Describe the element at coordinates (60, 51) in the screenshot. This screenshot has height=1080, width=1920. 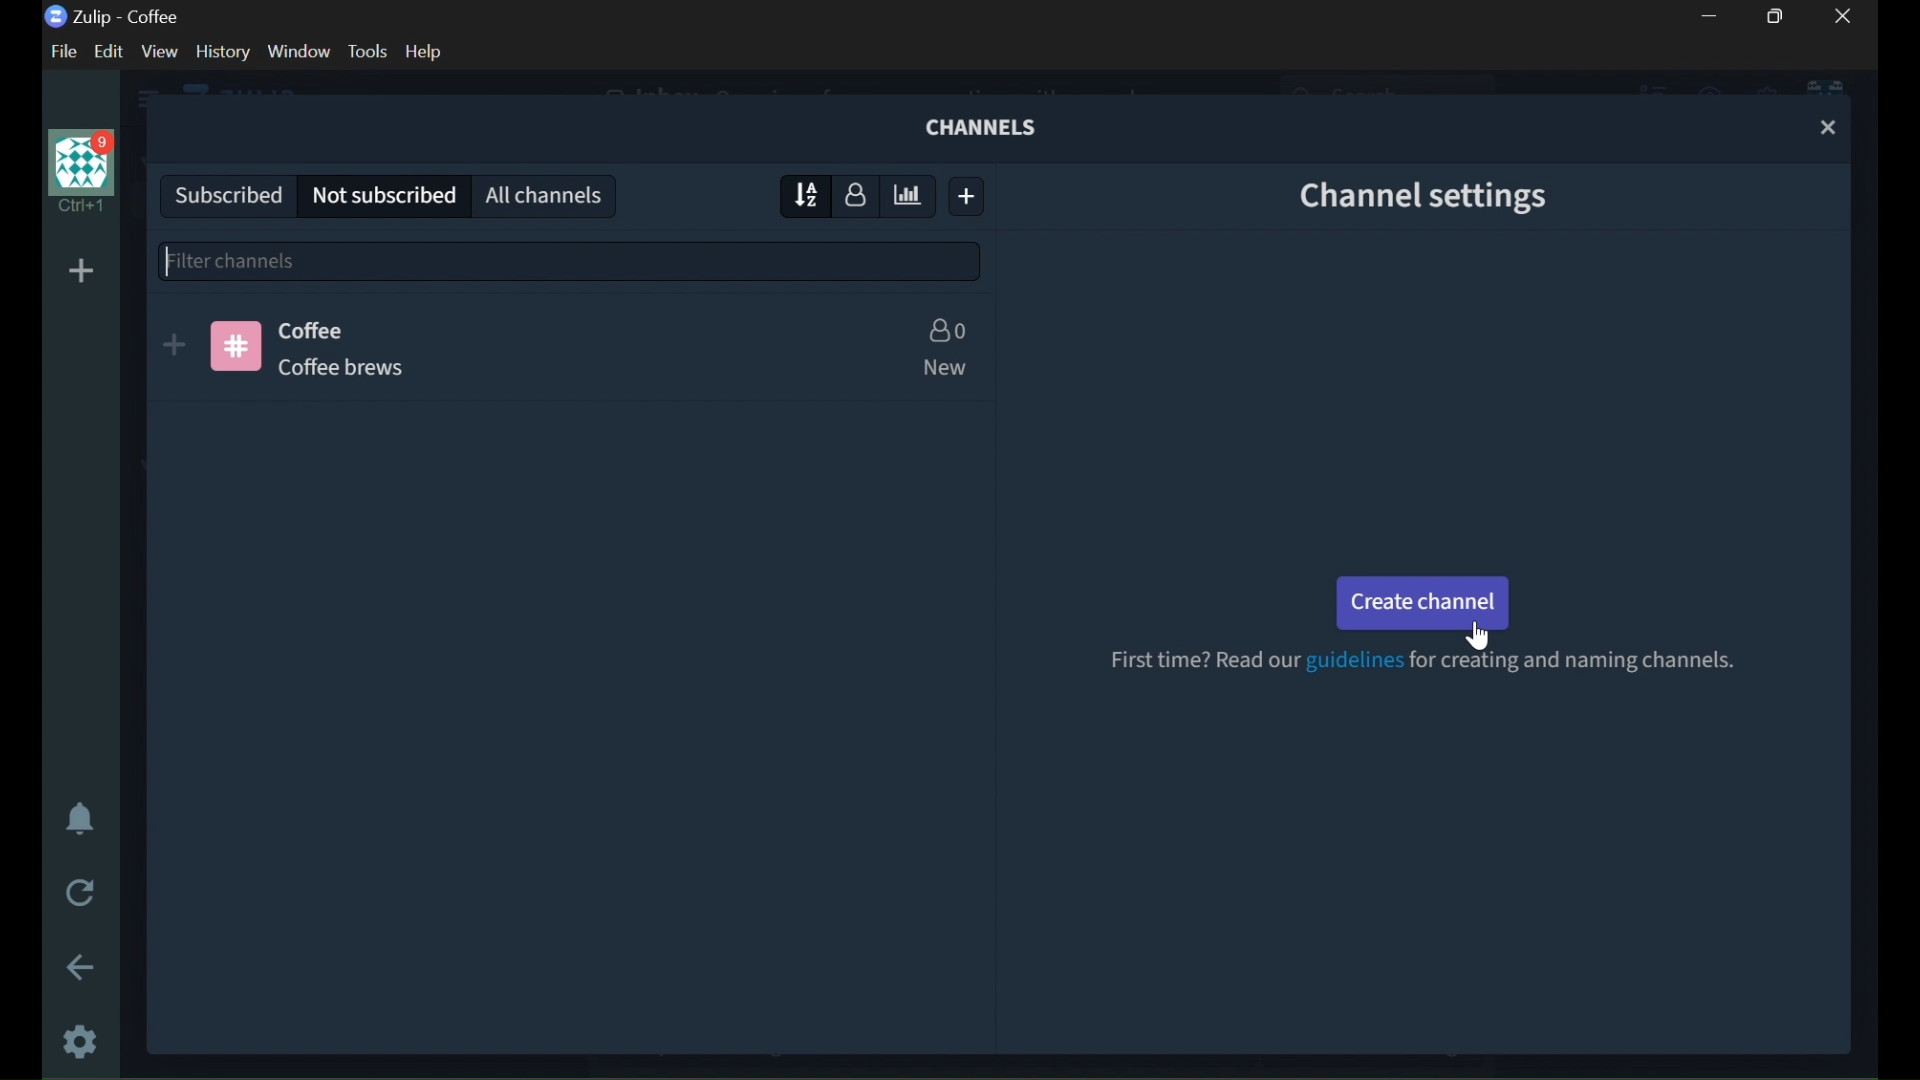
I see `FILE` at that location.